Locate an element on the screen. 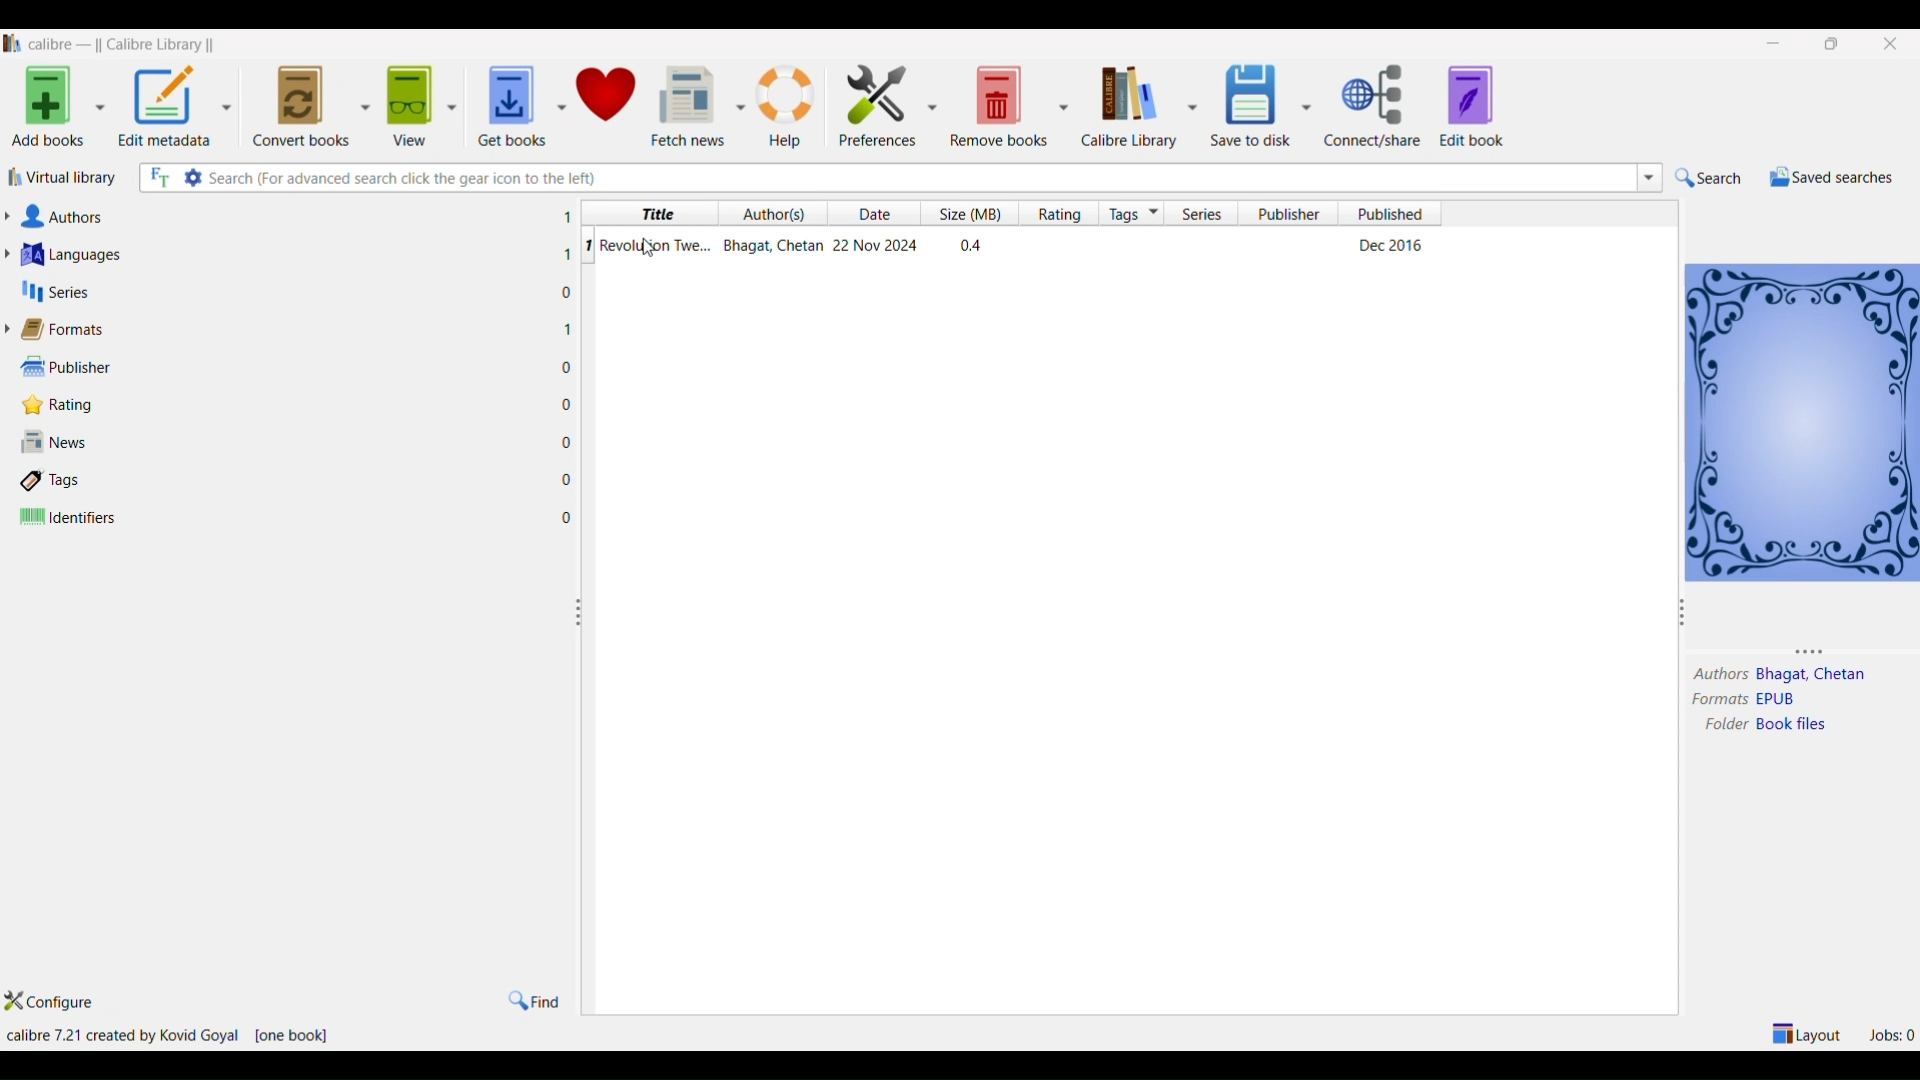 The height and width of the screenshot is (1080, 1920). convert books options dropdown button is located at coordinates (363, 102).